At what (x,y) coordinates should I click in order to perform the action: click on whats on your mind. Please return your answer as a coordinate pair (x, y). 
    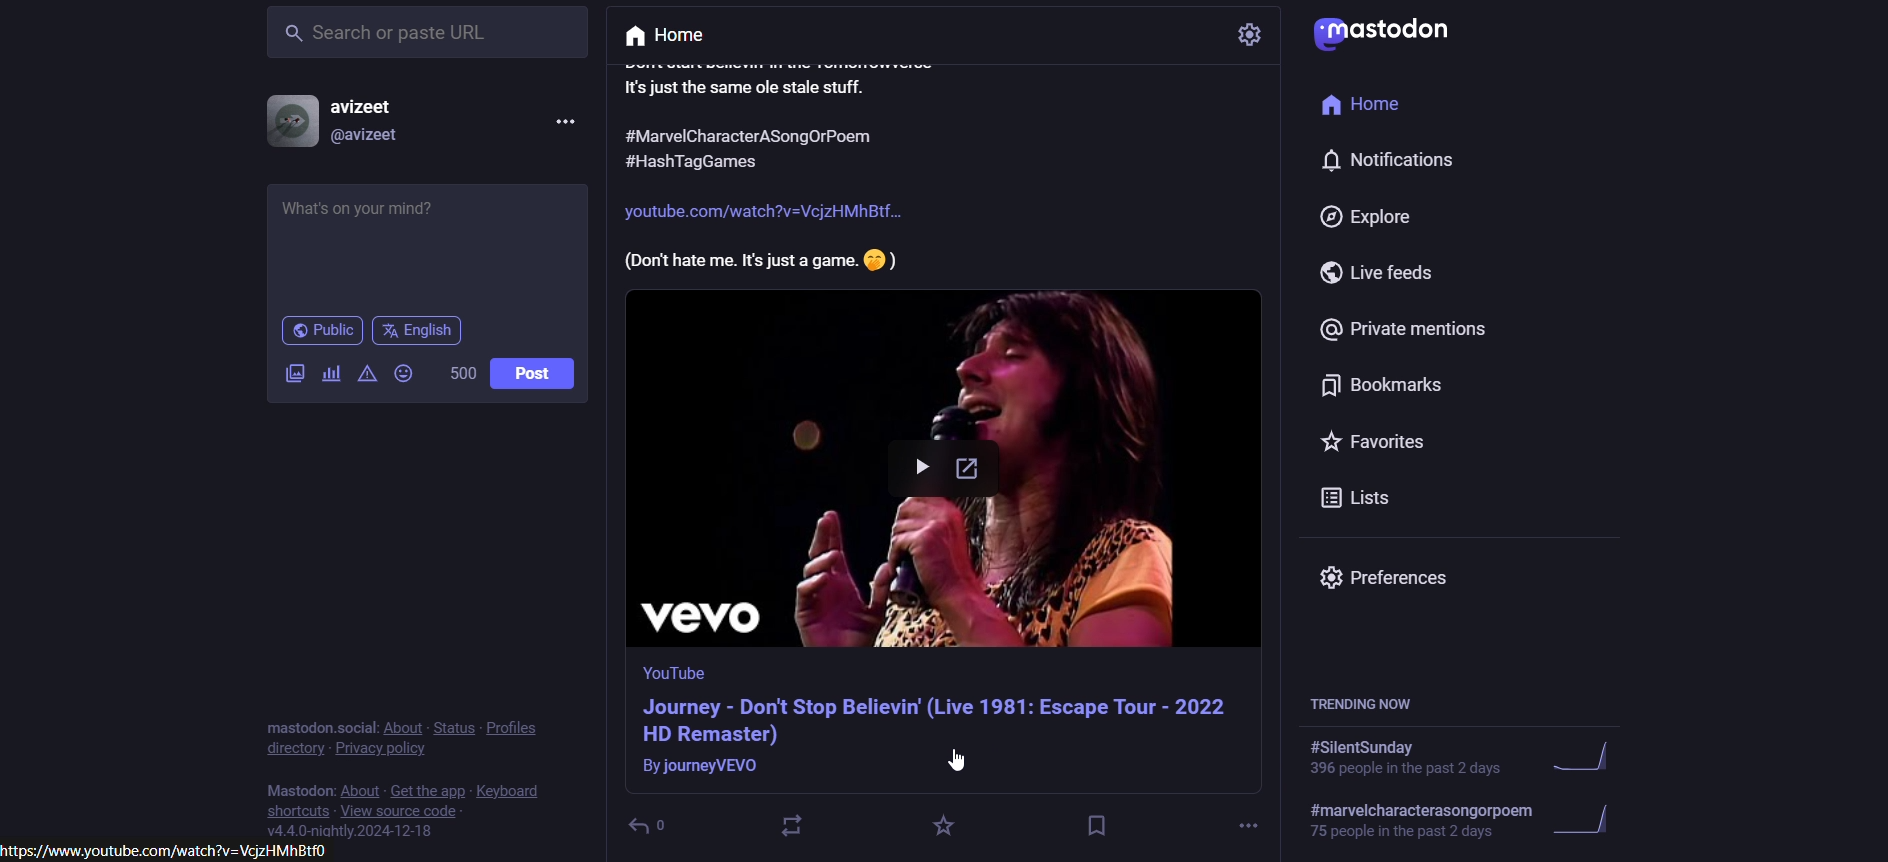
    Looking at the image, I should click on (425, 243).